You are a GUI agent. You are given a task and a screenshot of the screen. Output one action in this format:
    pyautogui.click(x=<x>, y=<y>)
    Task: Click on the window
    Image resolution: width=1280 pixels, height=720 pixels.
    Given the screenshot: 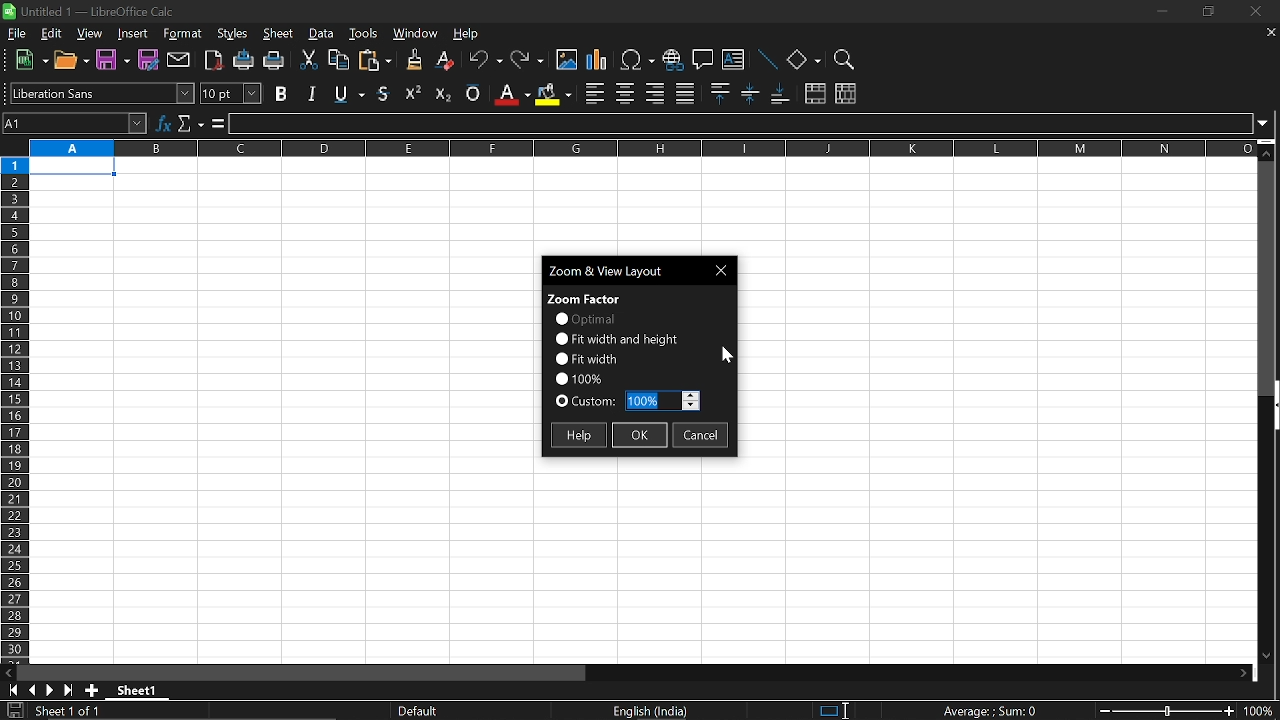 What is the action you would take?
    pyautogui.click(x=416, y=35)
    